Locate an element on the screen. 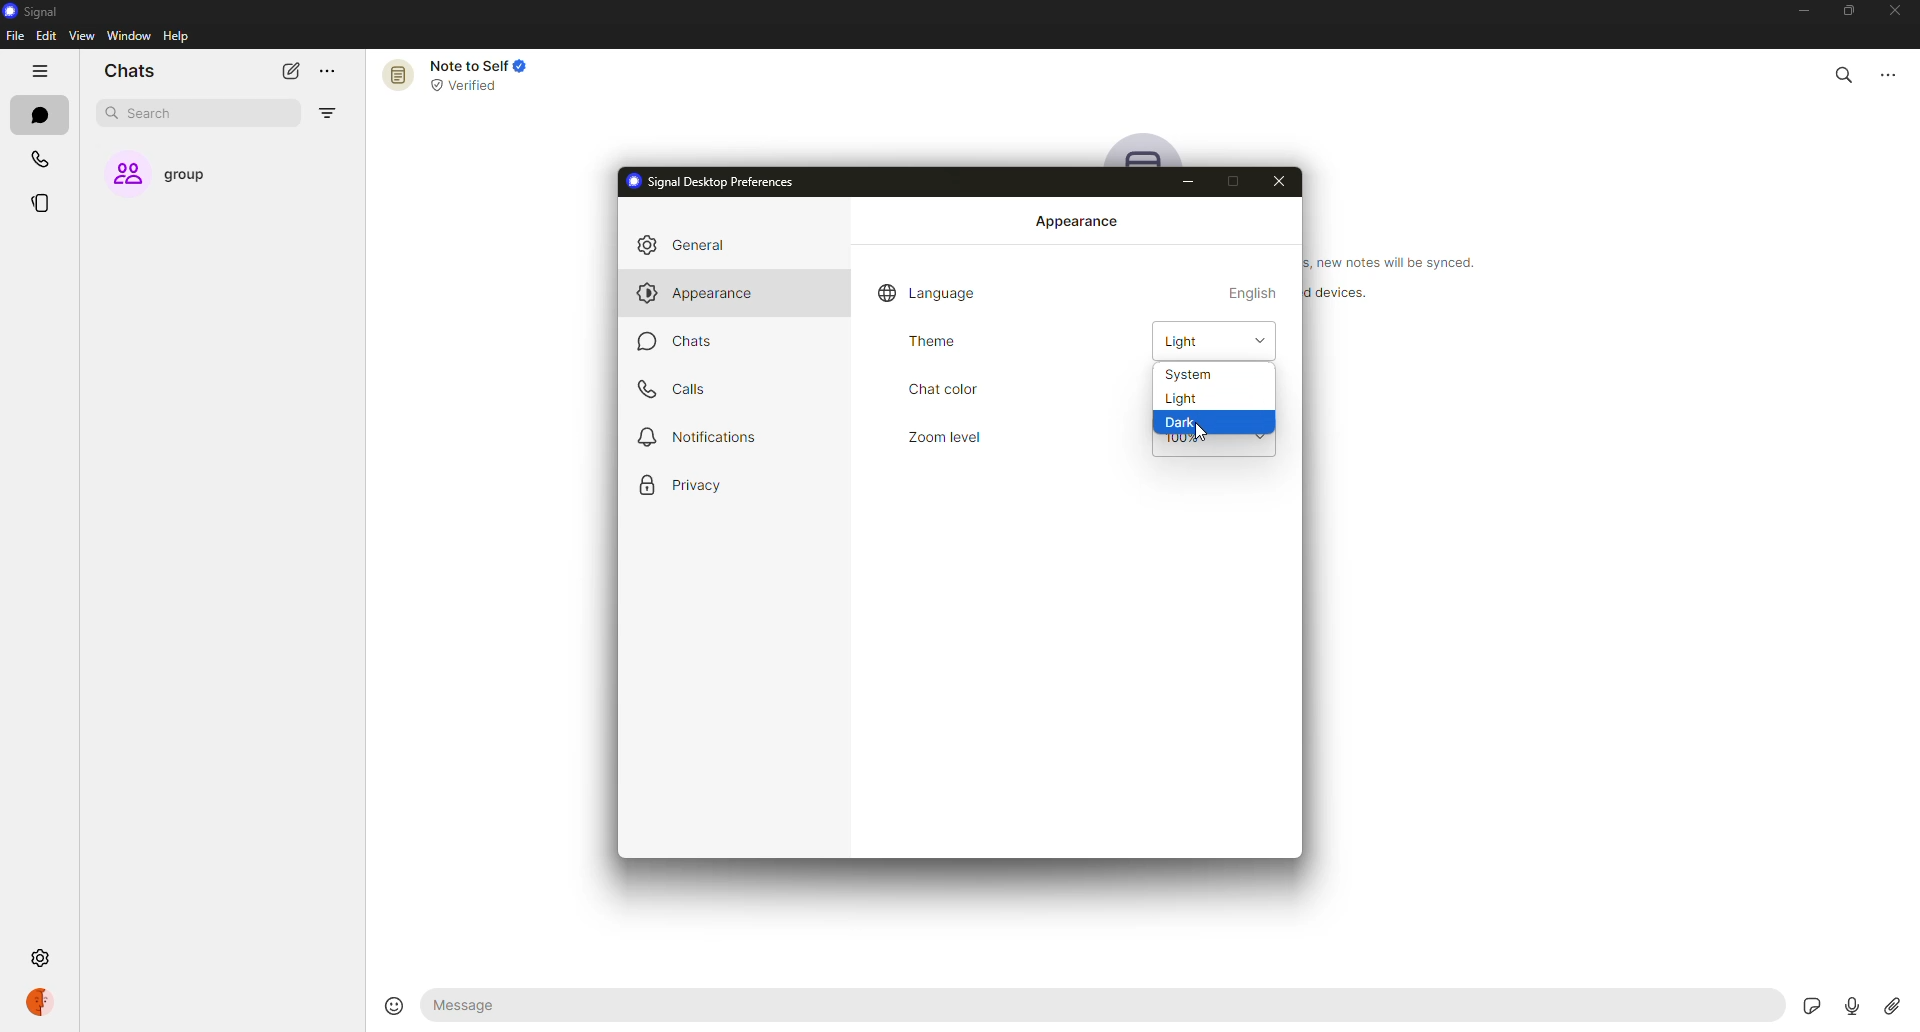  appearance is located at coordinates (698, 293).